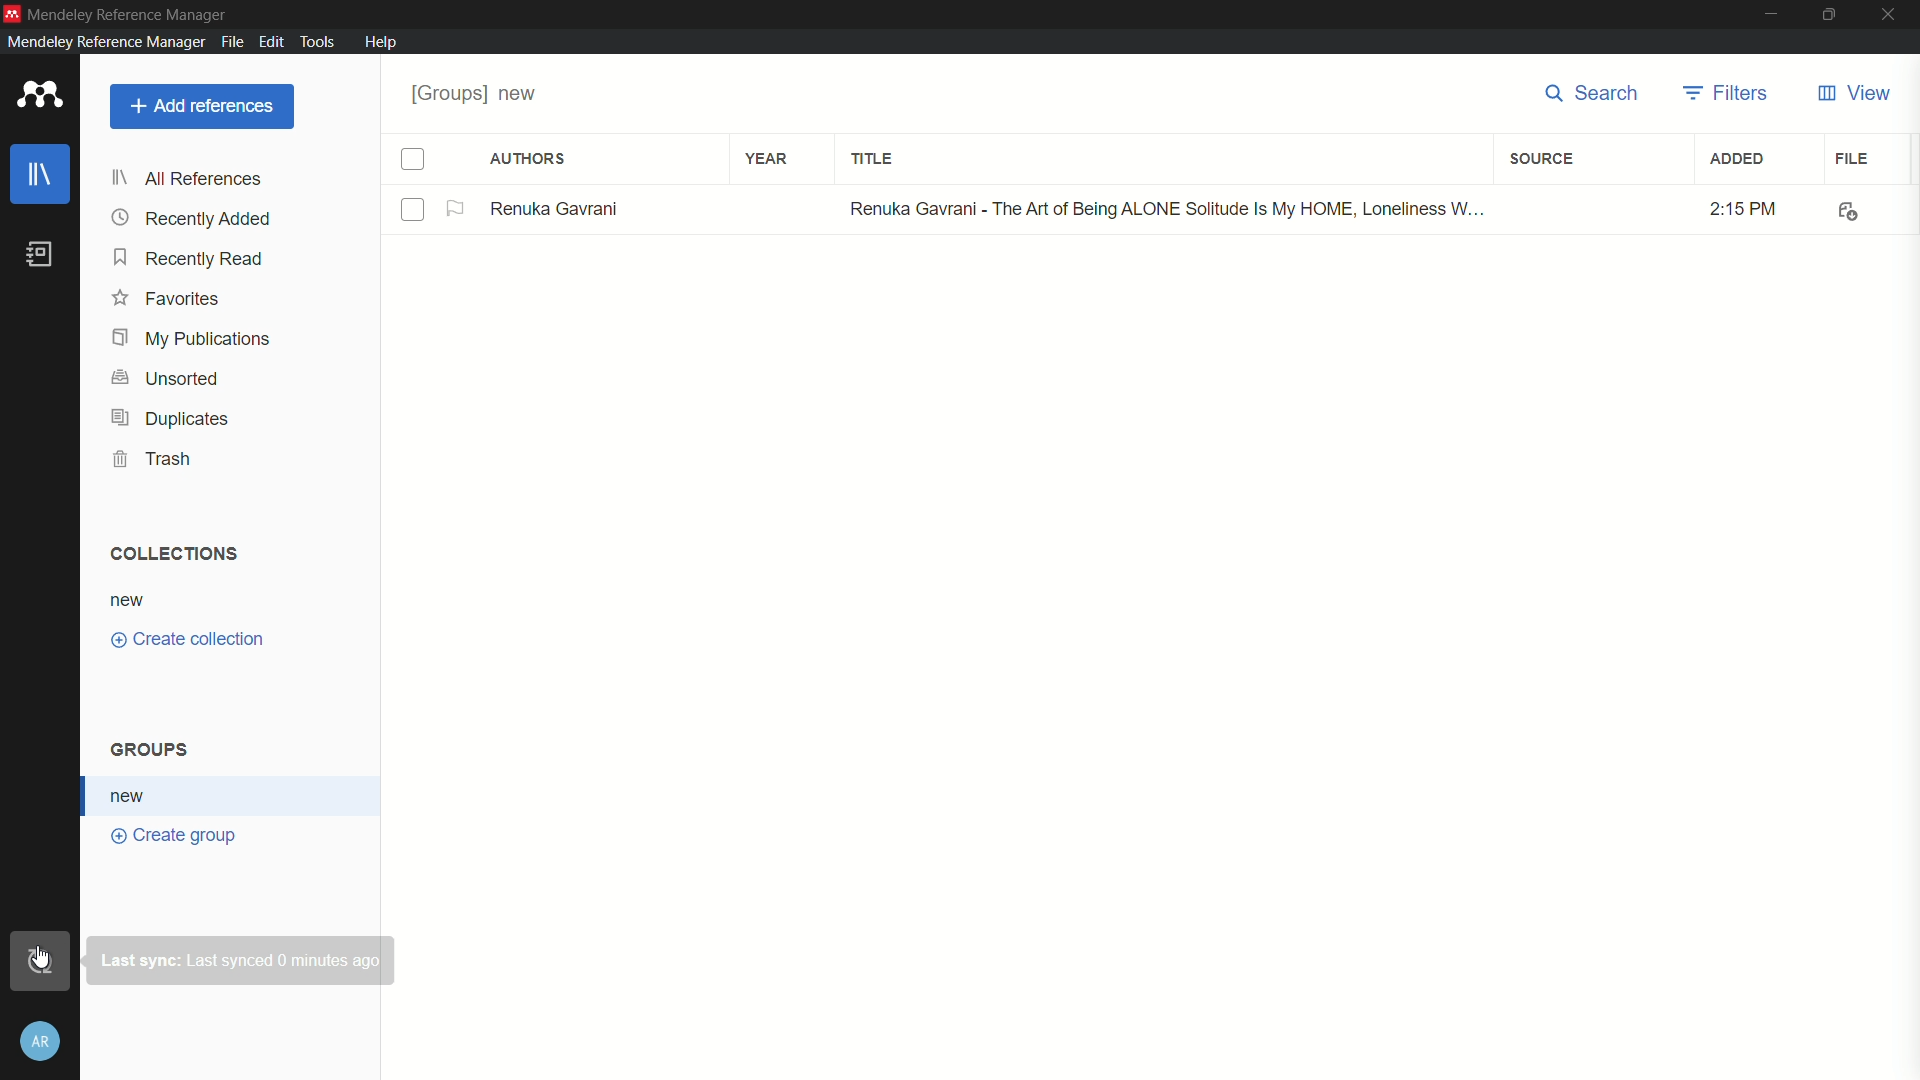 Image resolution: width=1920 pixels, height=1080 pixels. What do you see at coordinates (41, 1043) in the screenshot?
I see `account` at bounding box center [41, 1043].